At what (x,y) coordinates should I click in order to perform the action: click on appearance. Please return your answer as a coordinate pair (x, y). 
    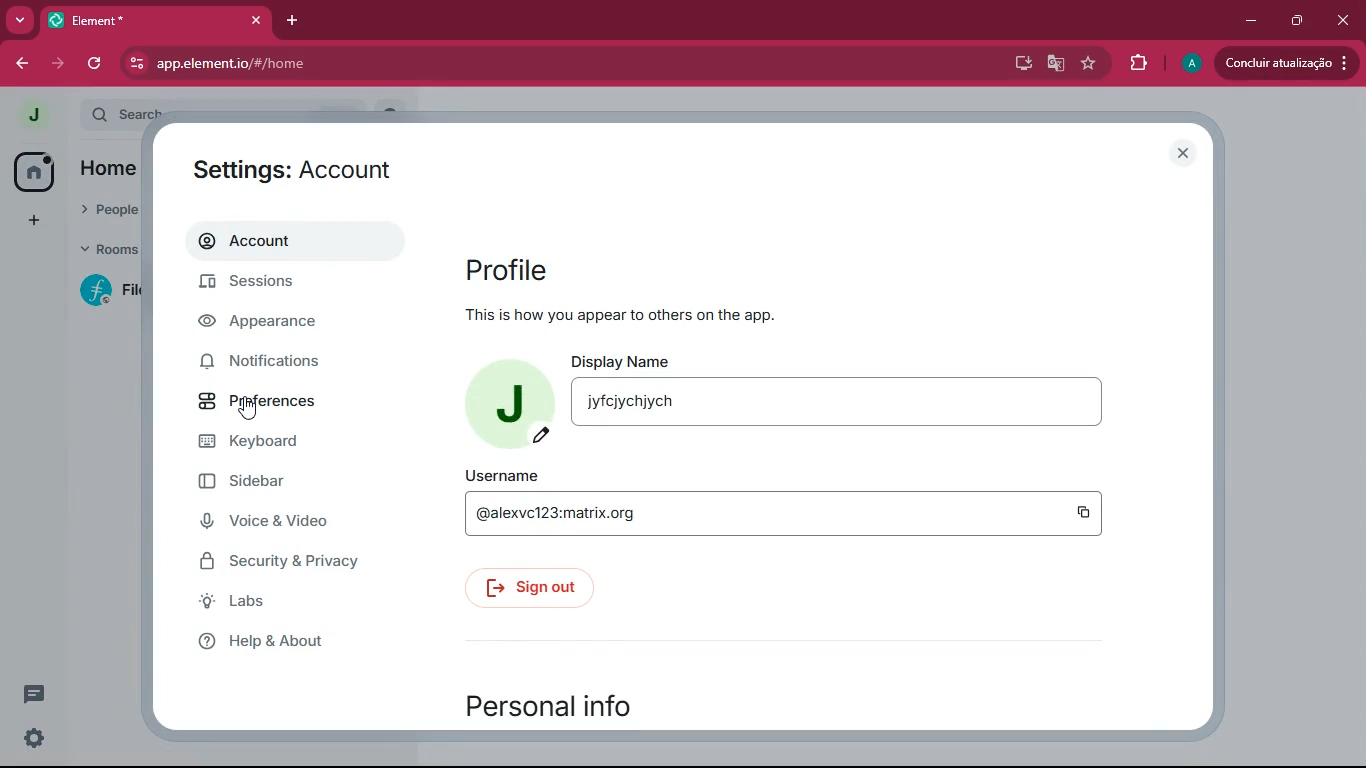
    Looking at the image, I should click on (273, 321).